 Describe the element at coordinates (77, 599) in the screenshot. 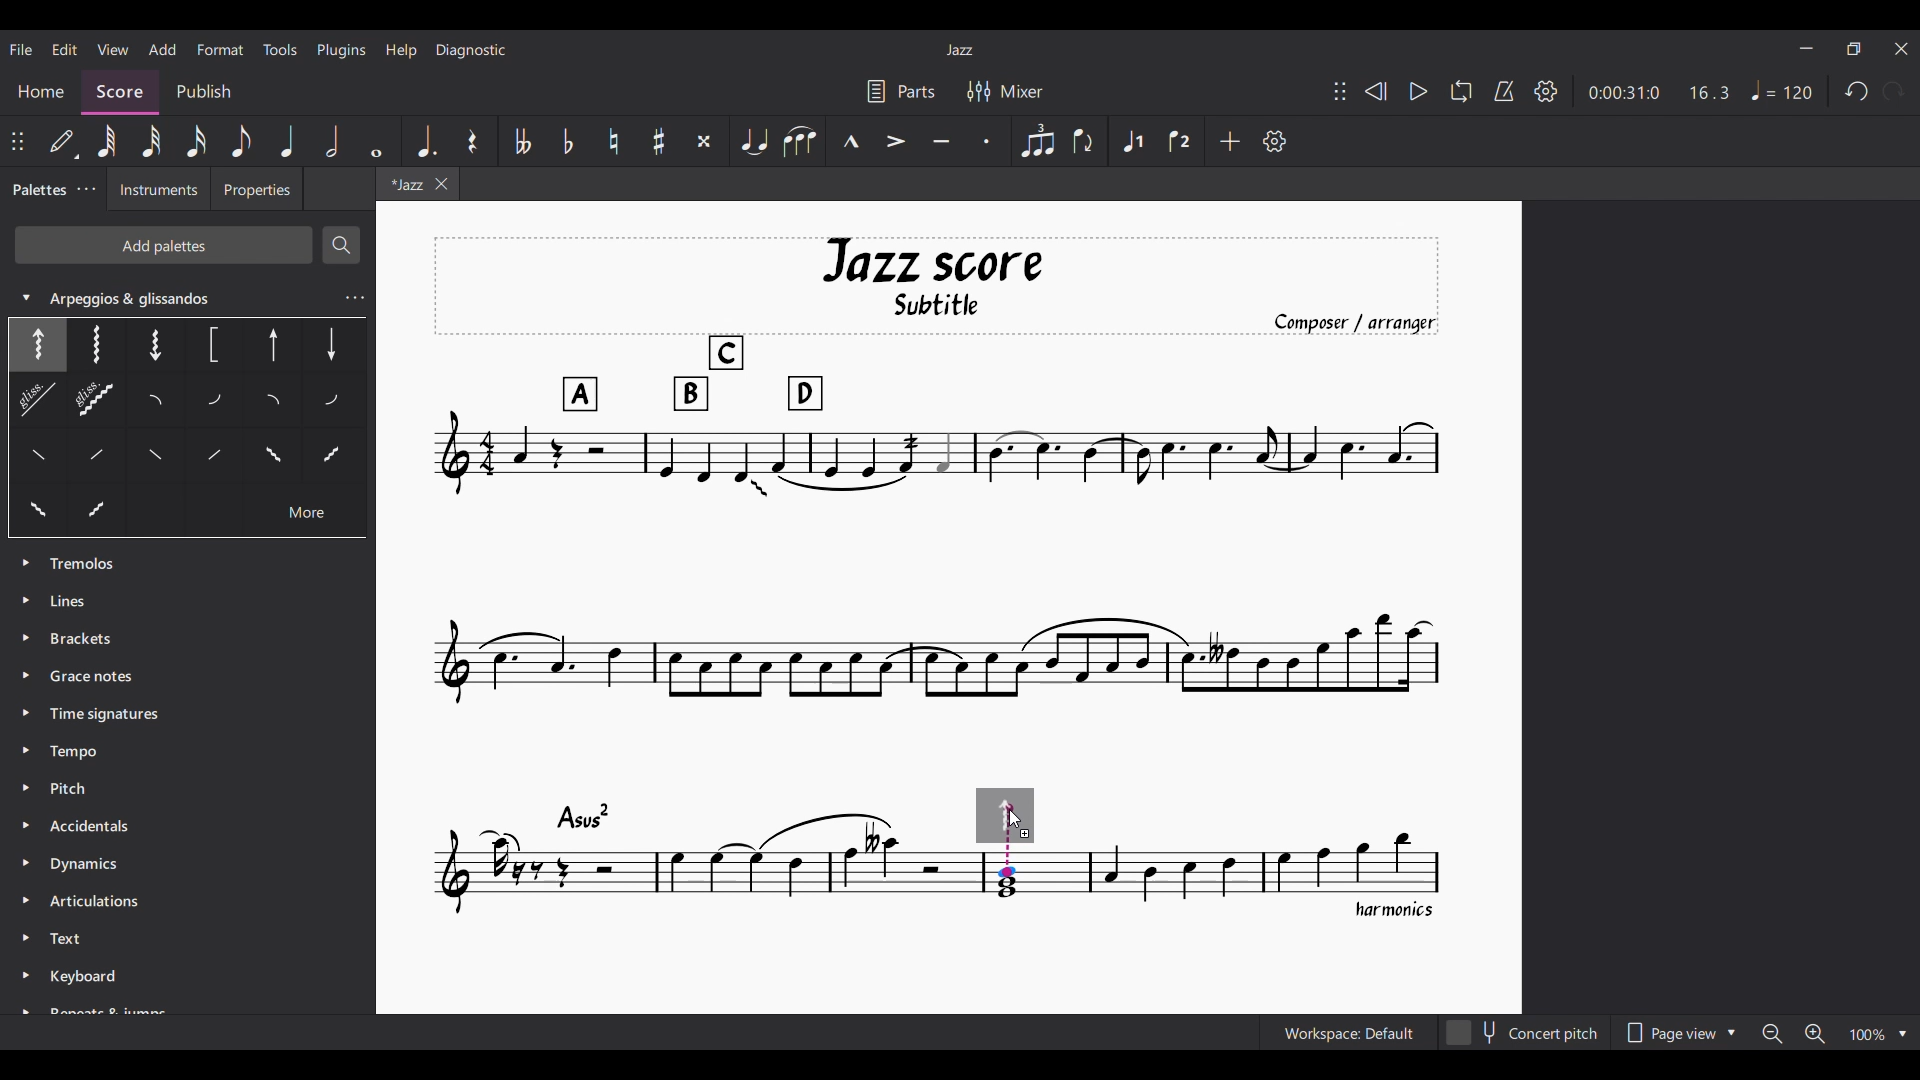

I see `Lines` at that location.